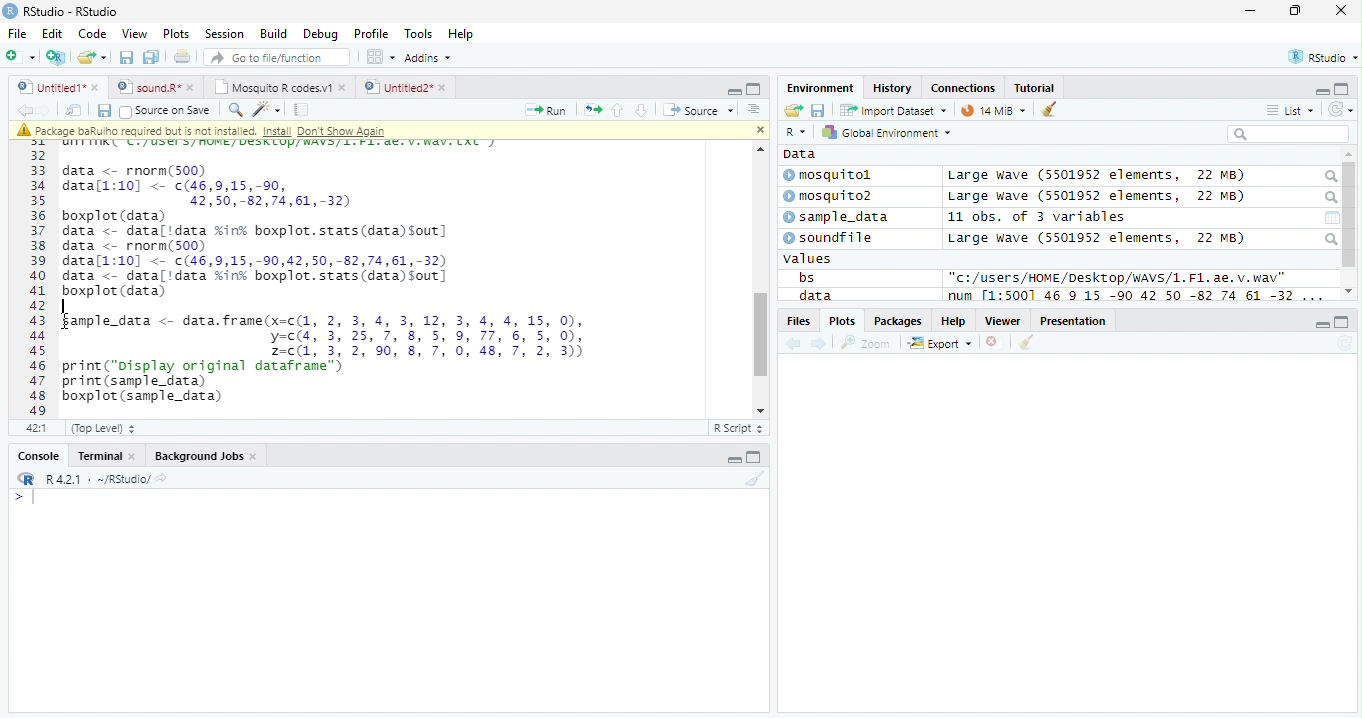  Describe the element at coordinates (1118, 277) in the screenshot. I see `"c:/users/HOME /Desktop/WAVS/1.F1. ae. v.wav"` at that location.